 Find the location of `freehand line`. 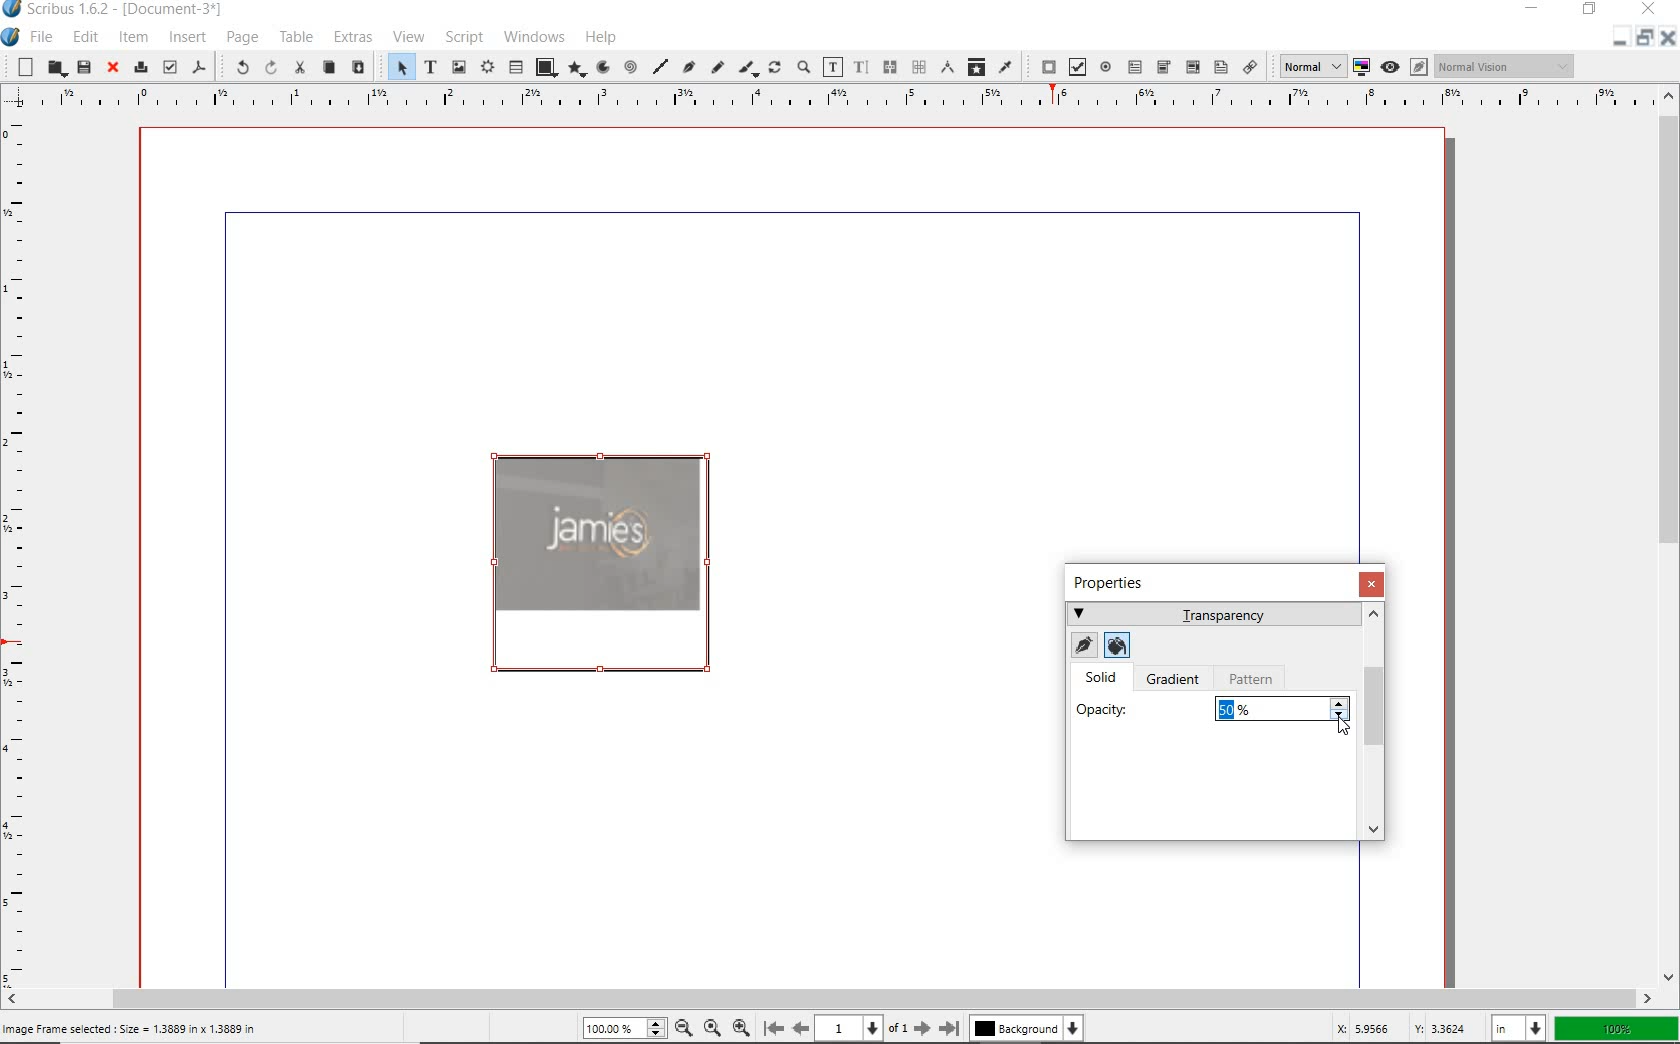

freehand line is located at coordinates (714, 66).